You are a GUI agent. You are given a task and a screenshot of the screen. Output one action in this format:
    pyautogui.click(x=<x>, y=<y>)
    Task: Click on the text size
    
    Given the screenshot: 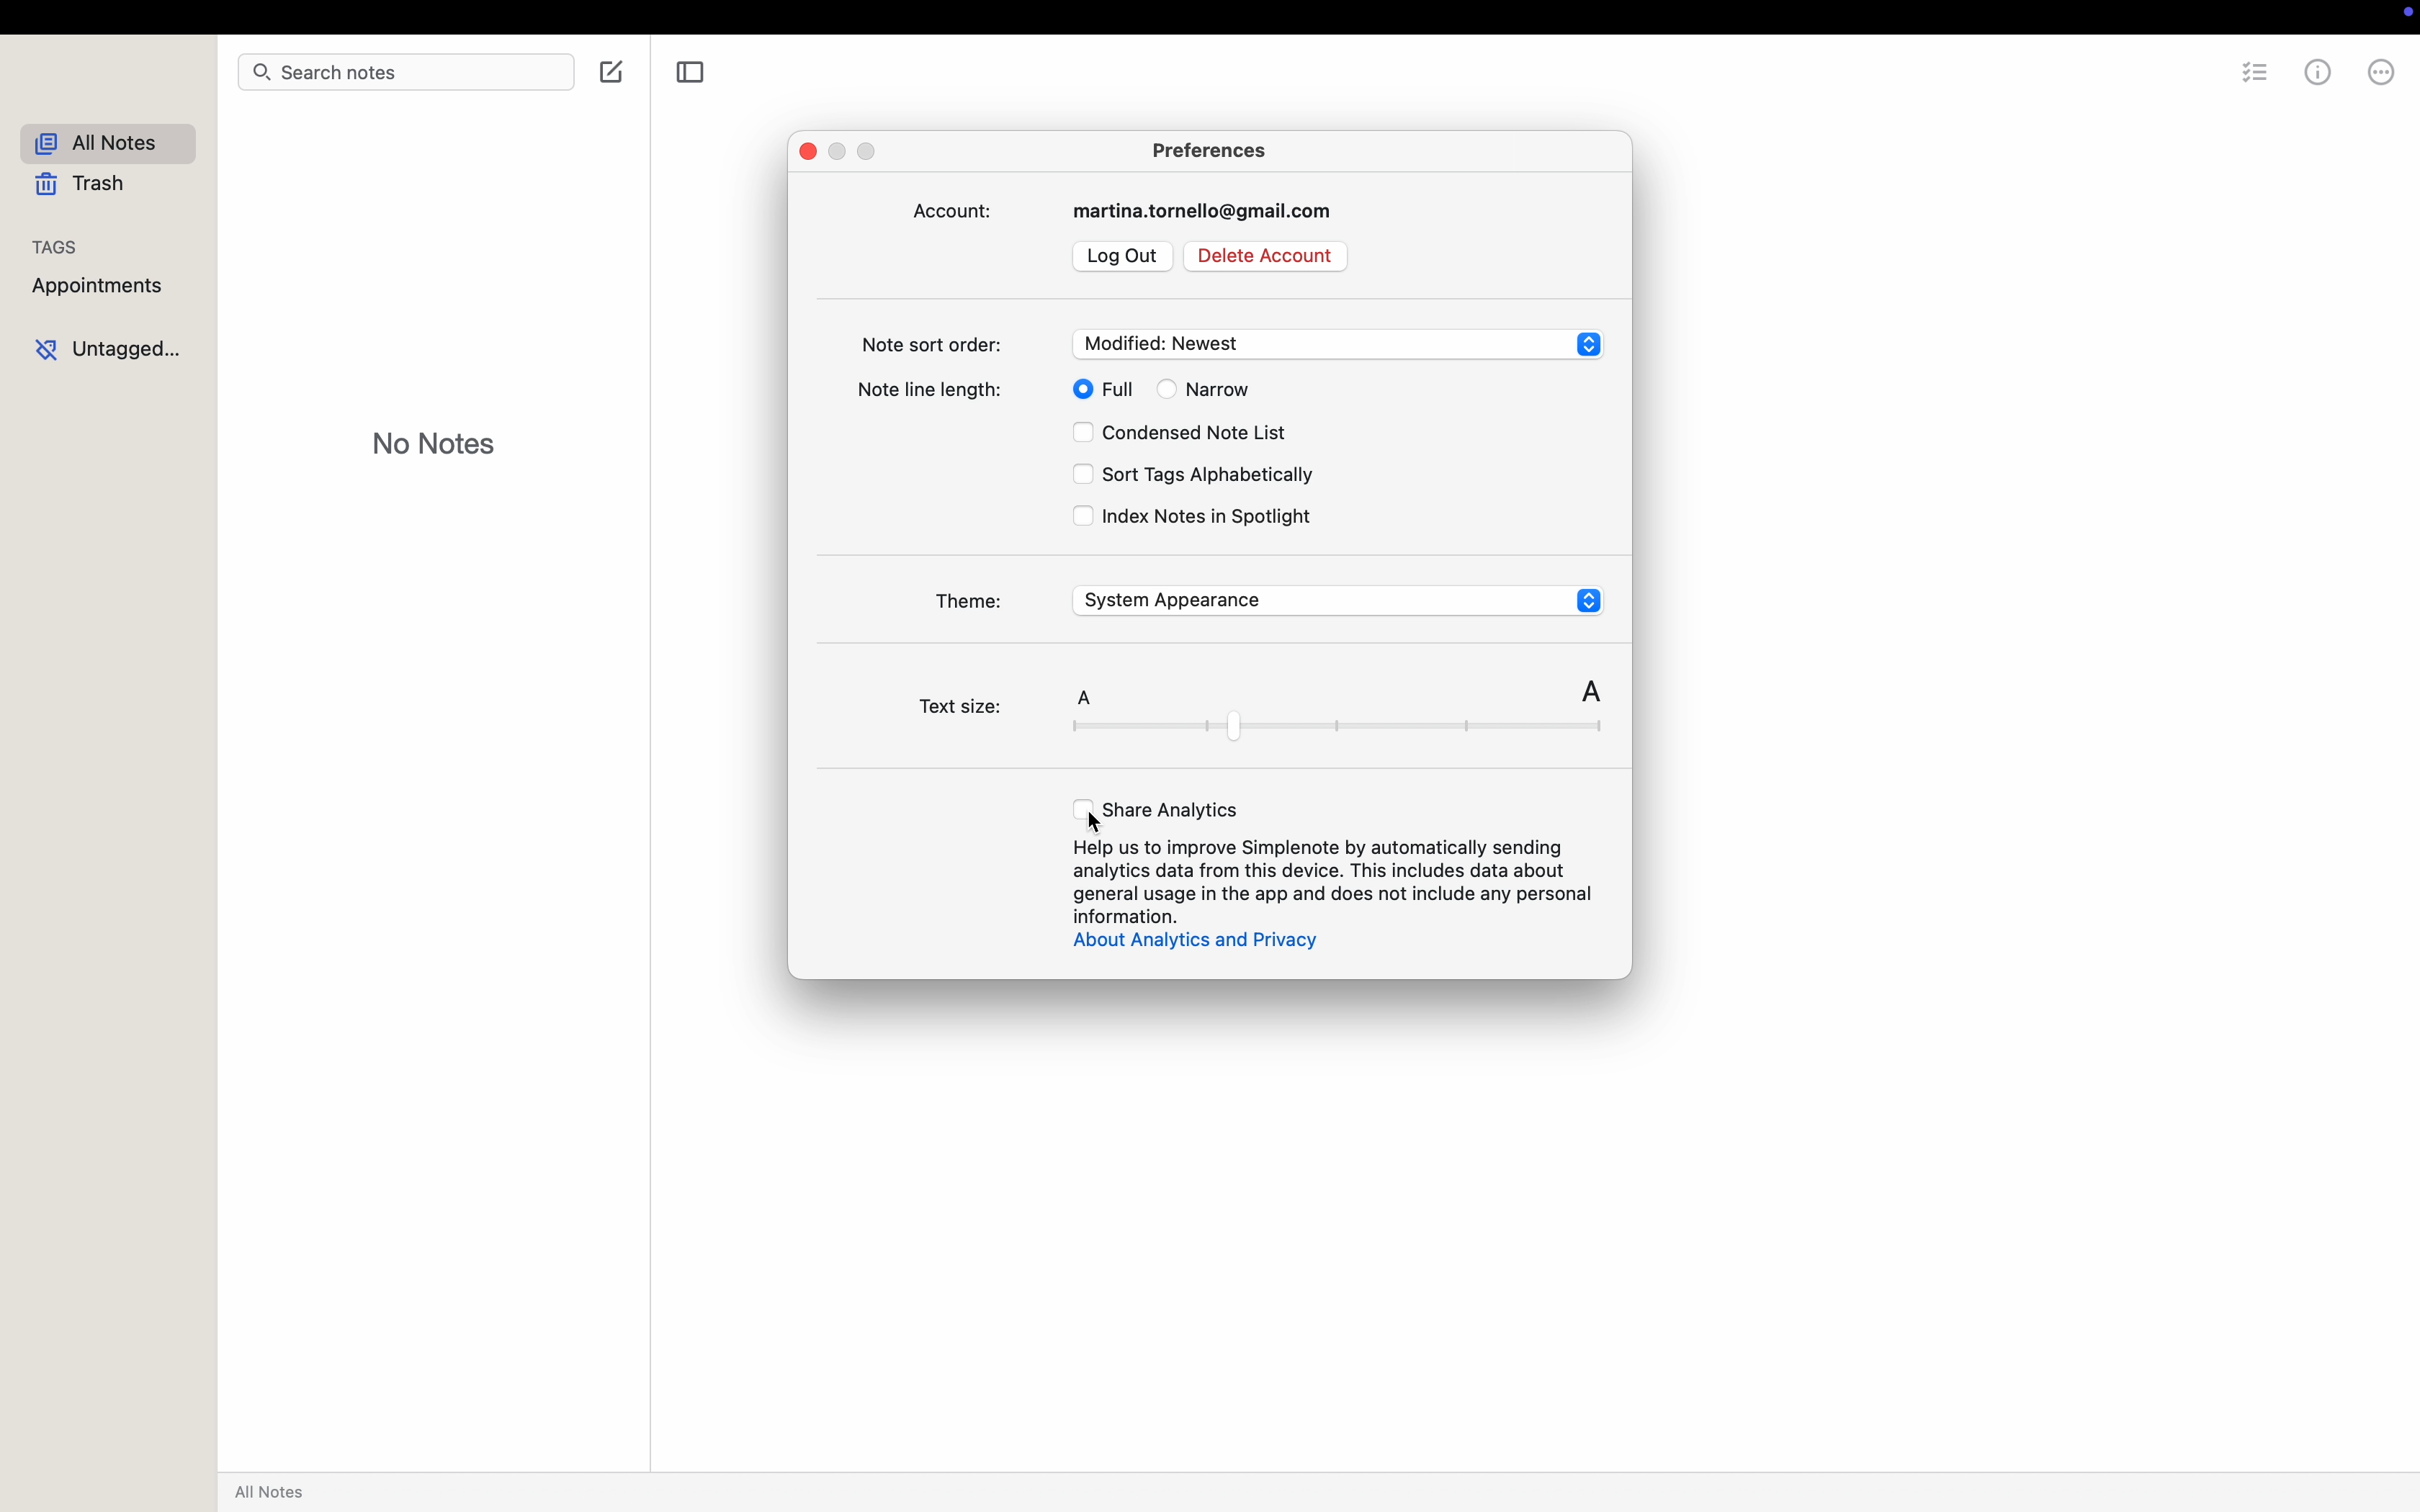 What is the action you would take?
    pyautogui.click(x=1258, y=713)
    